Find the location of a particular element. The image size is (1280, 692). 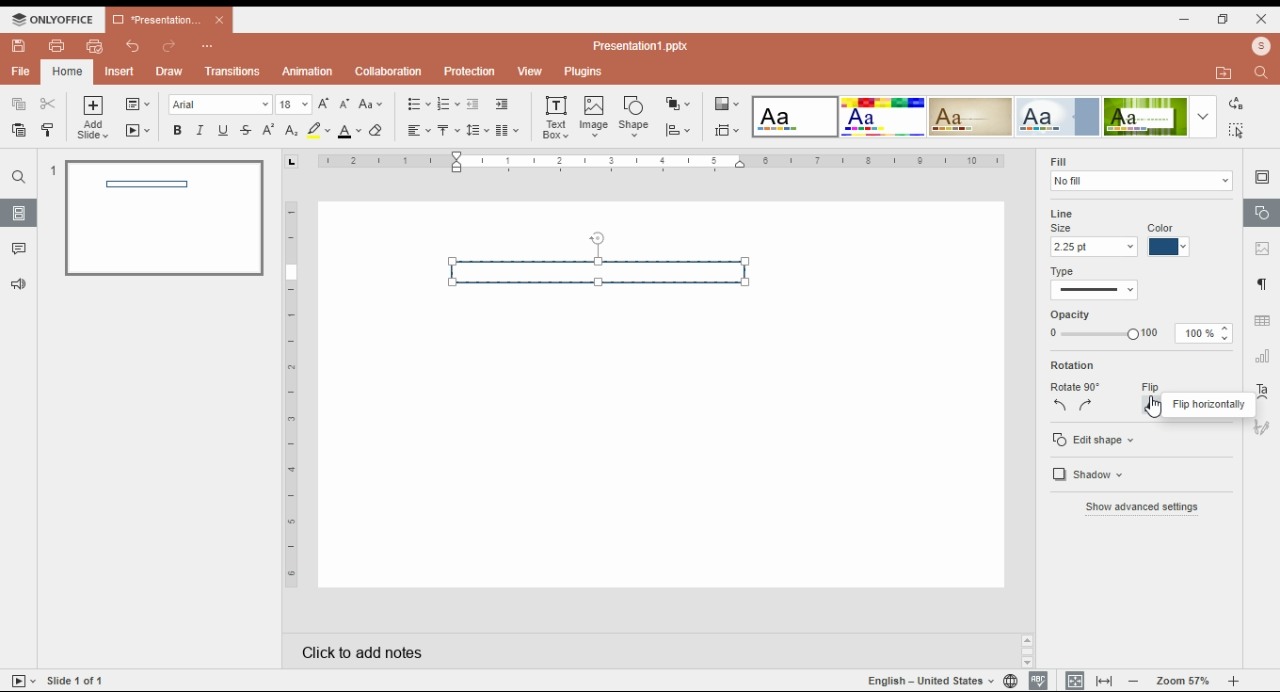

change case is located at coordinates (370, 104).